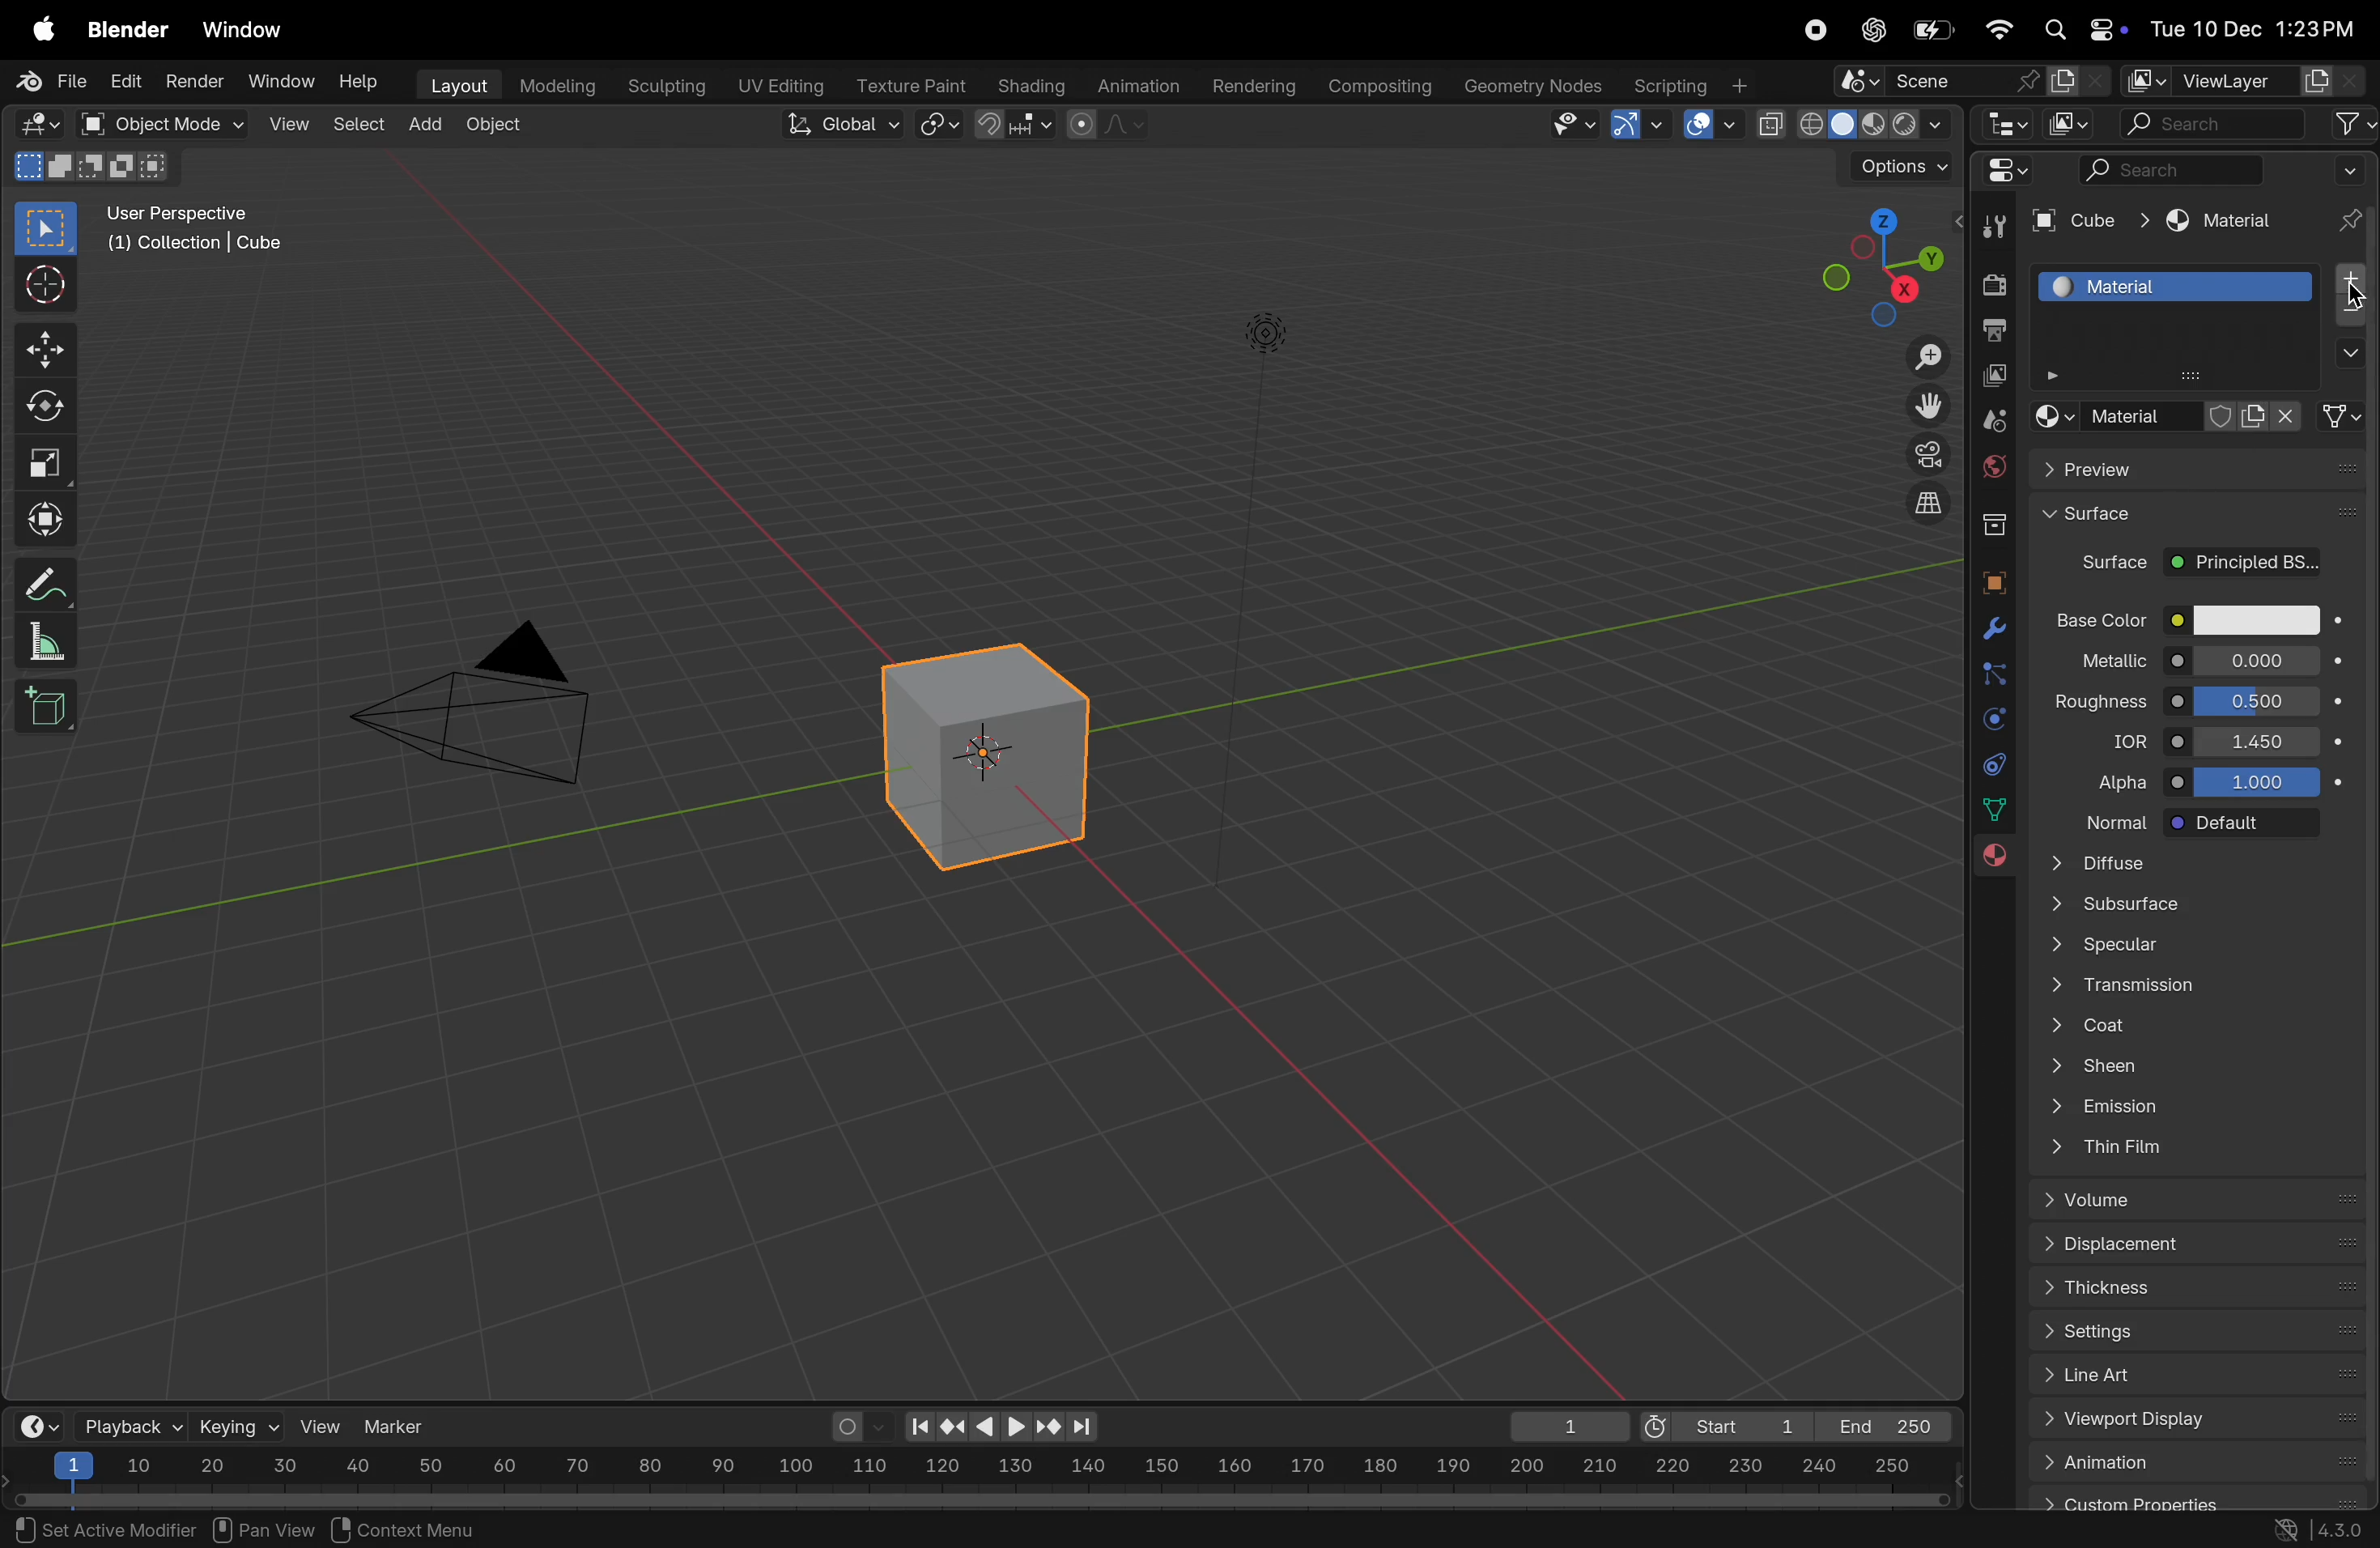 The image size is (2380, 1548). Describe the element at coordinates (2256, 742) in the screenshot. I see `1.400` at that location.